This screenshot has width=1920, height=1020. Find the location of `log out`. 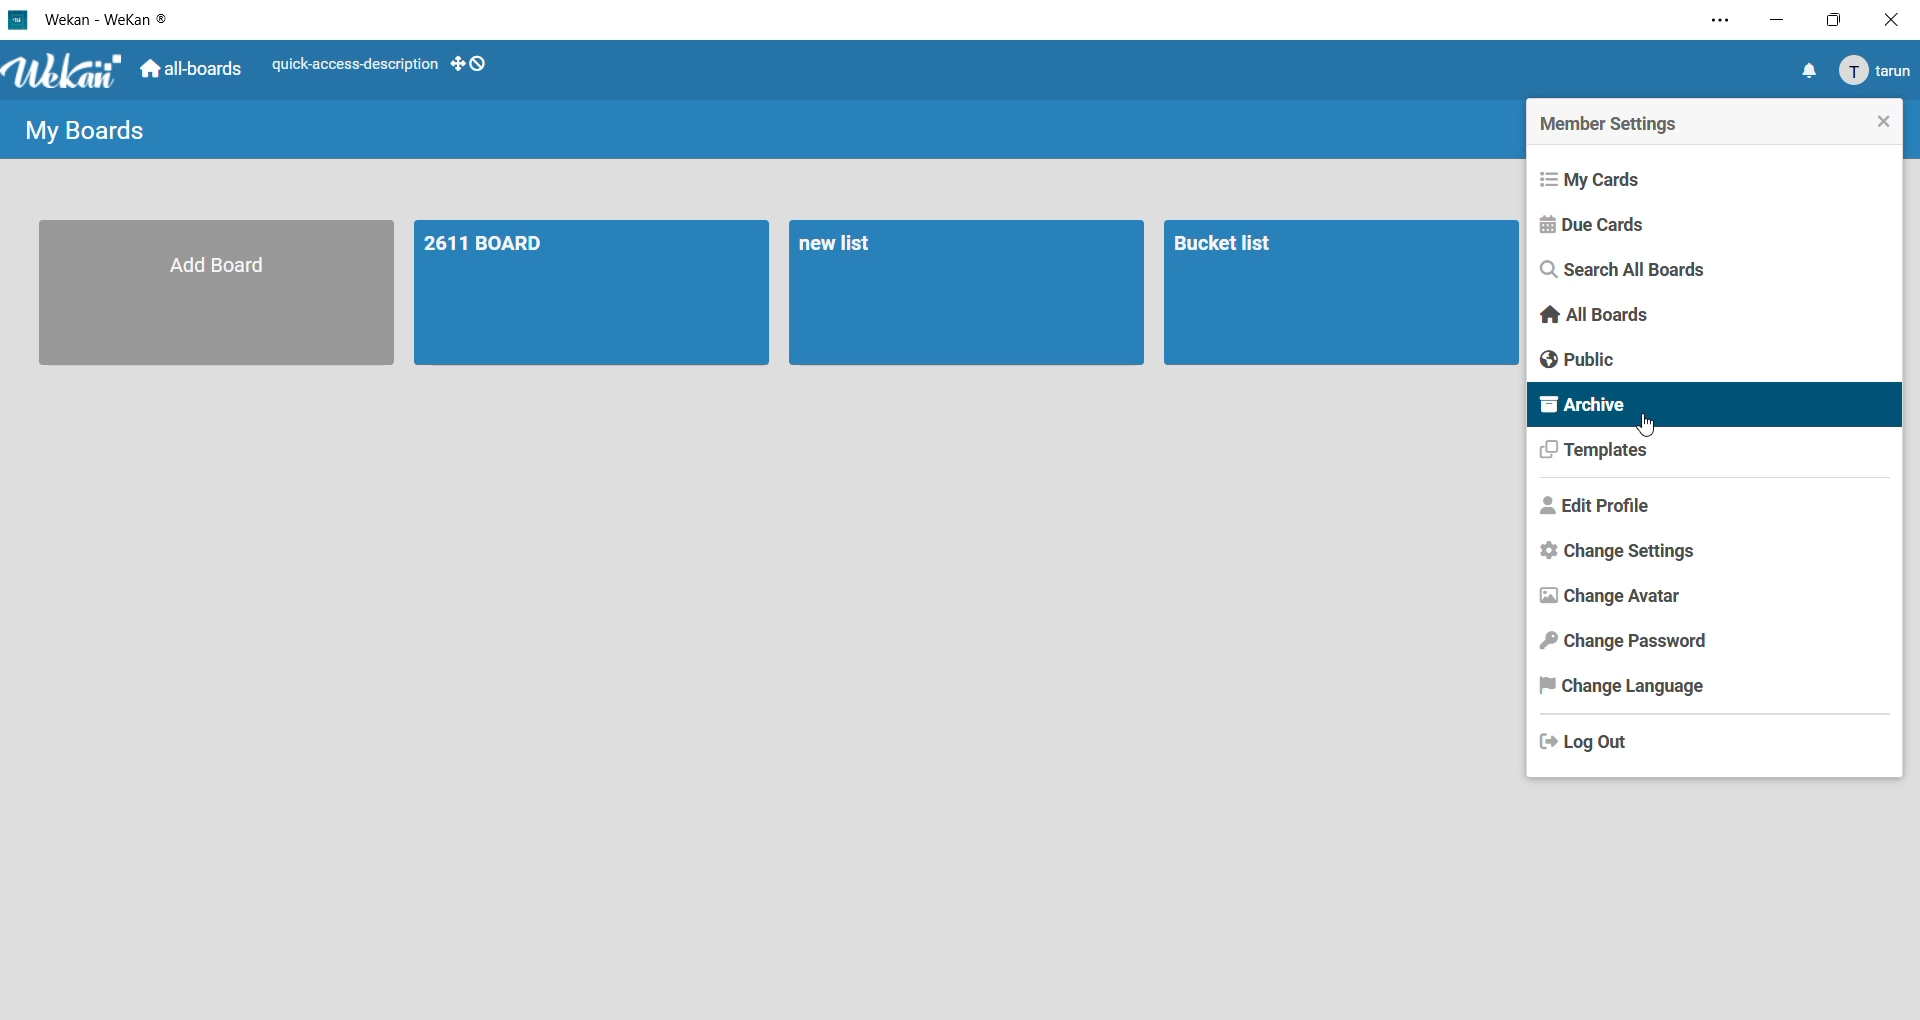

log out is located at coordinates (1590, 739).